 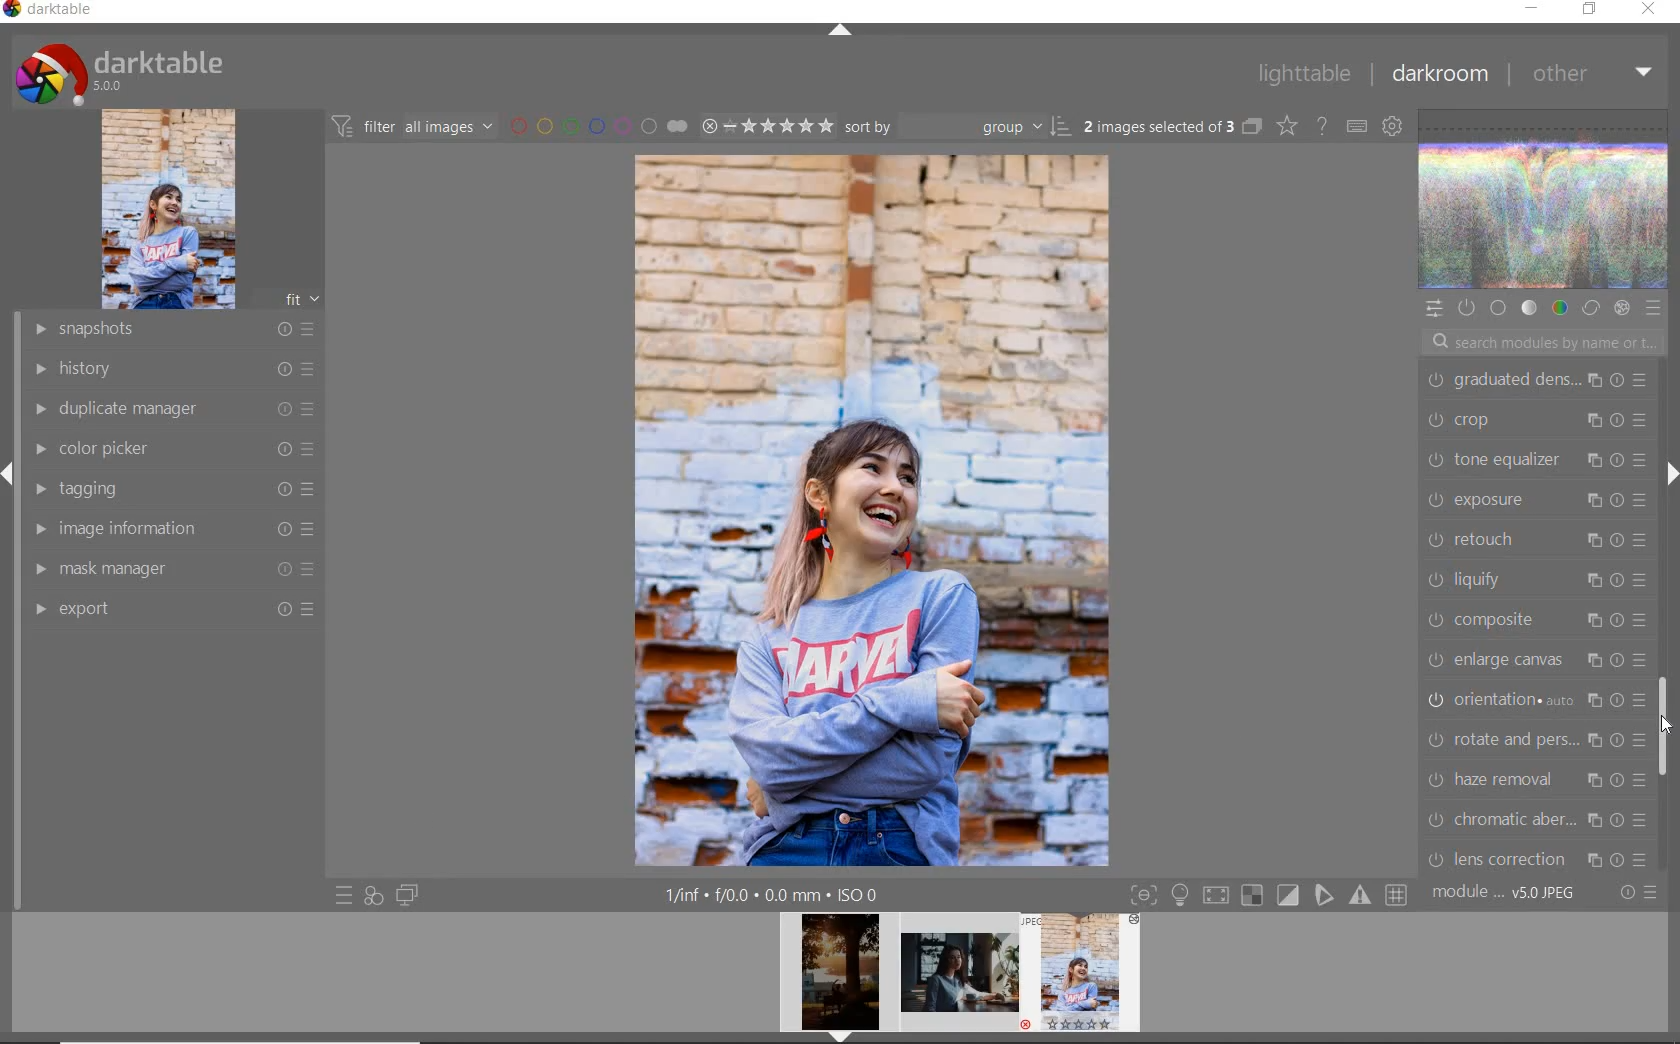 I want to click on color picker, so click(x=172, y=449).